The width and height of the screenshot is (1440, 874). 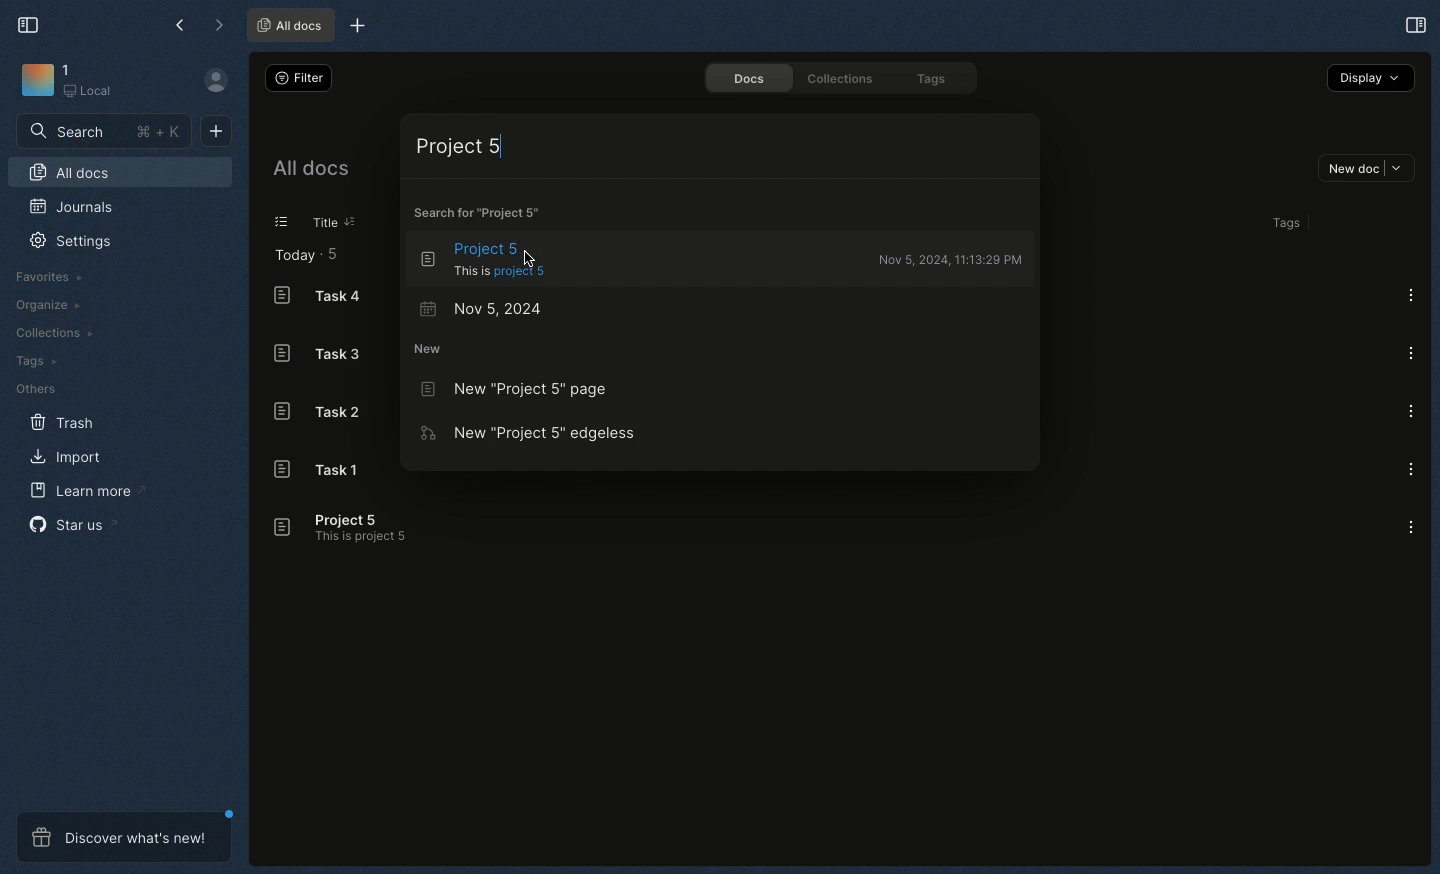 I want to click on Forward, so click(x=215, y=22).